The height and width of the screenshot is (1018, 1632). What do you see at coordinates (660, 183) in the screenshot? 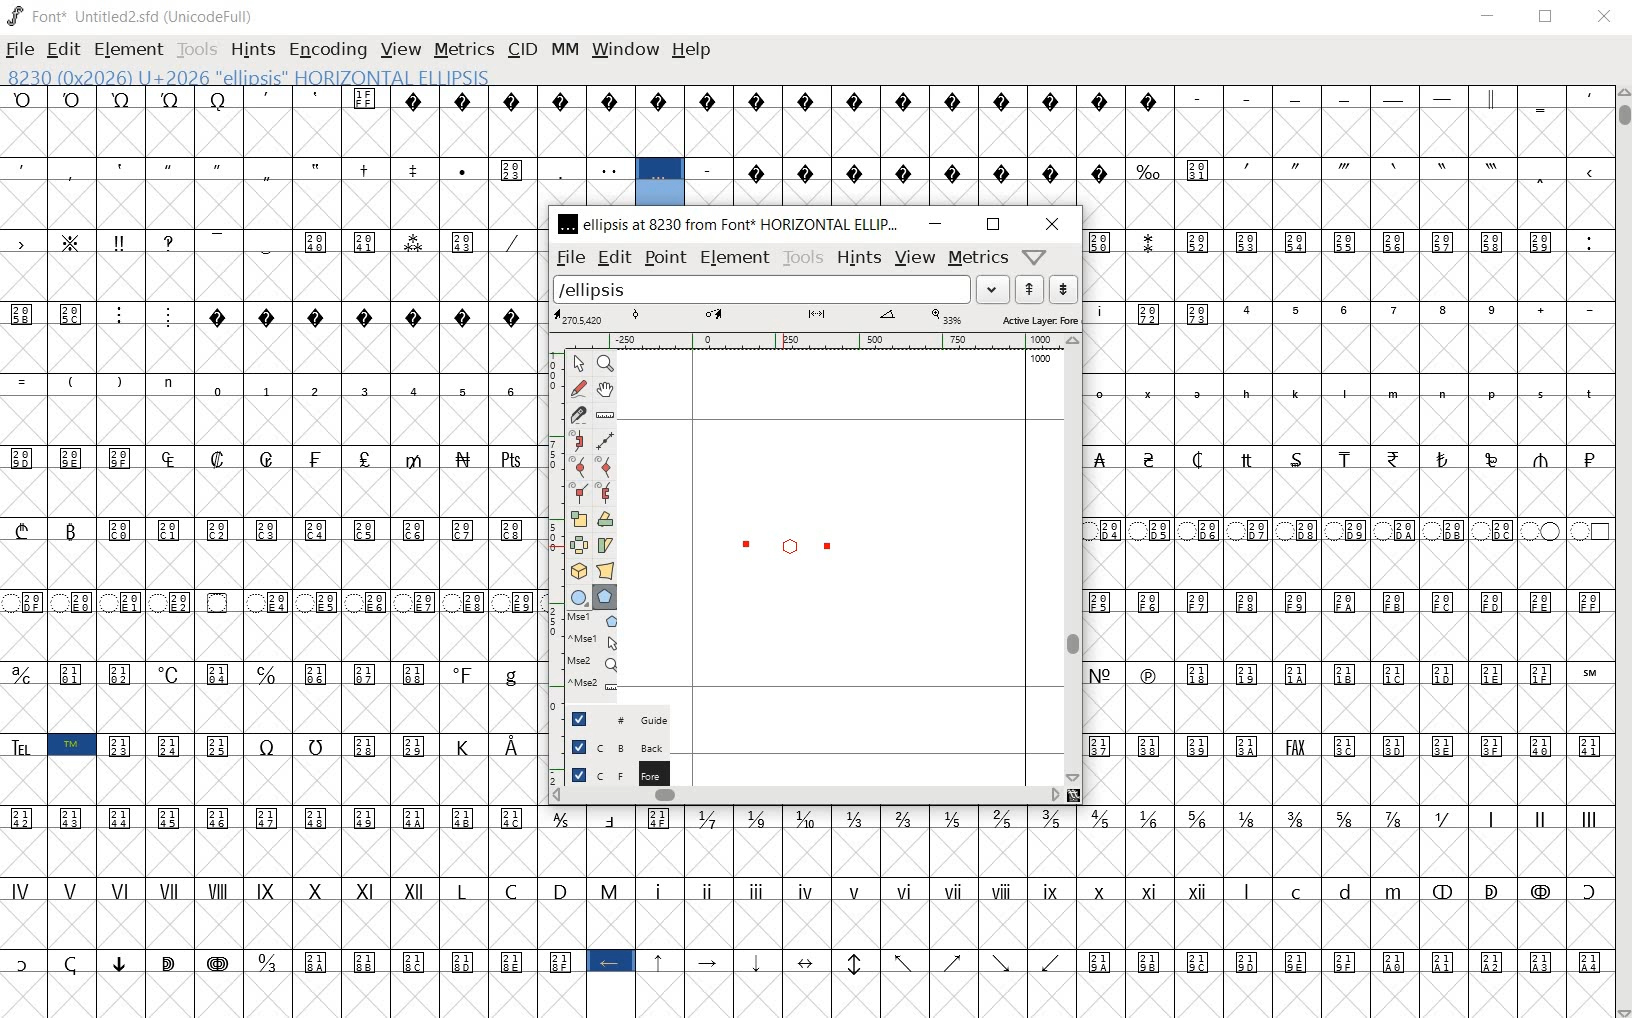
I see `8230 (0x2026) U+2026 "ELLIPSIS" HORIZONTAL ELLIPSIS` at bounding box center [660, 183].